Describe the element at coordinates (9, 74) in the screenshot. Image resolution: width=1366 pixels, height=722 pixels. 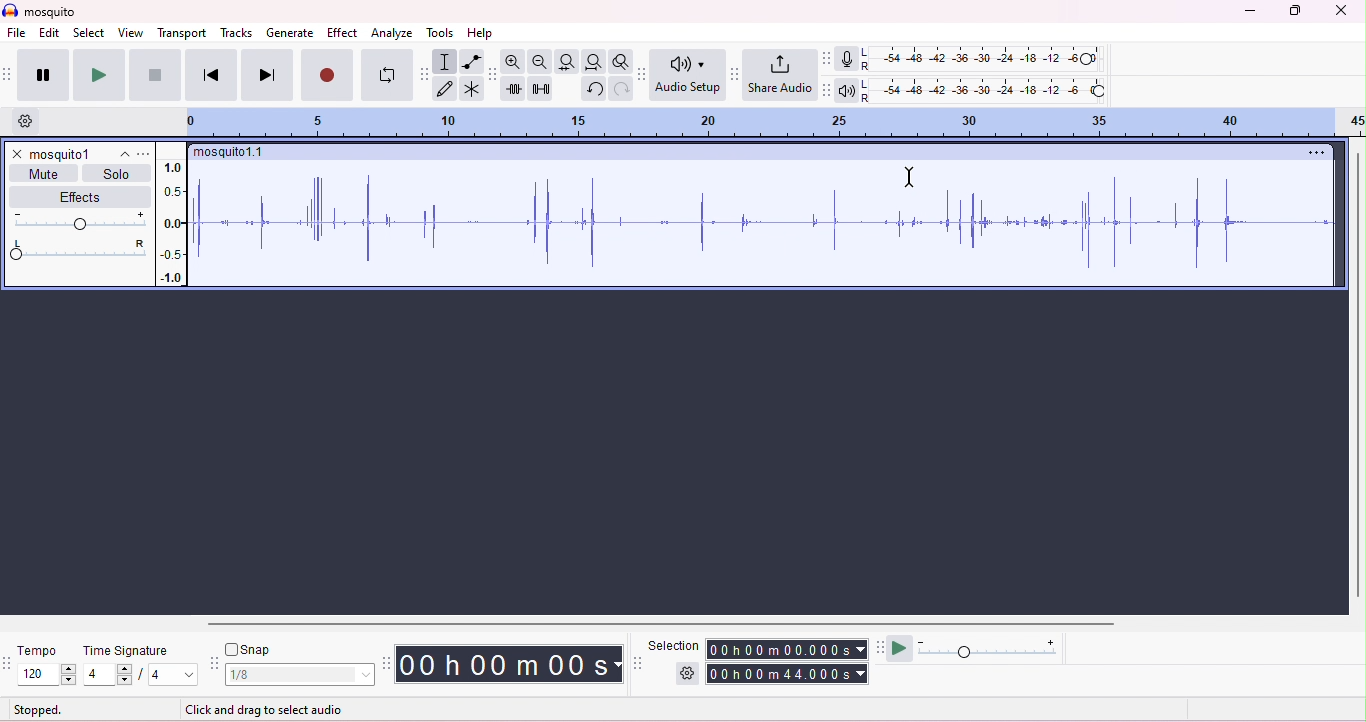
I see `toolbar` at that location.